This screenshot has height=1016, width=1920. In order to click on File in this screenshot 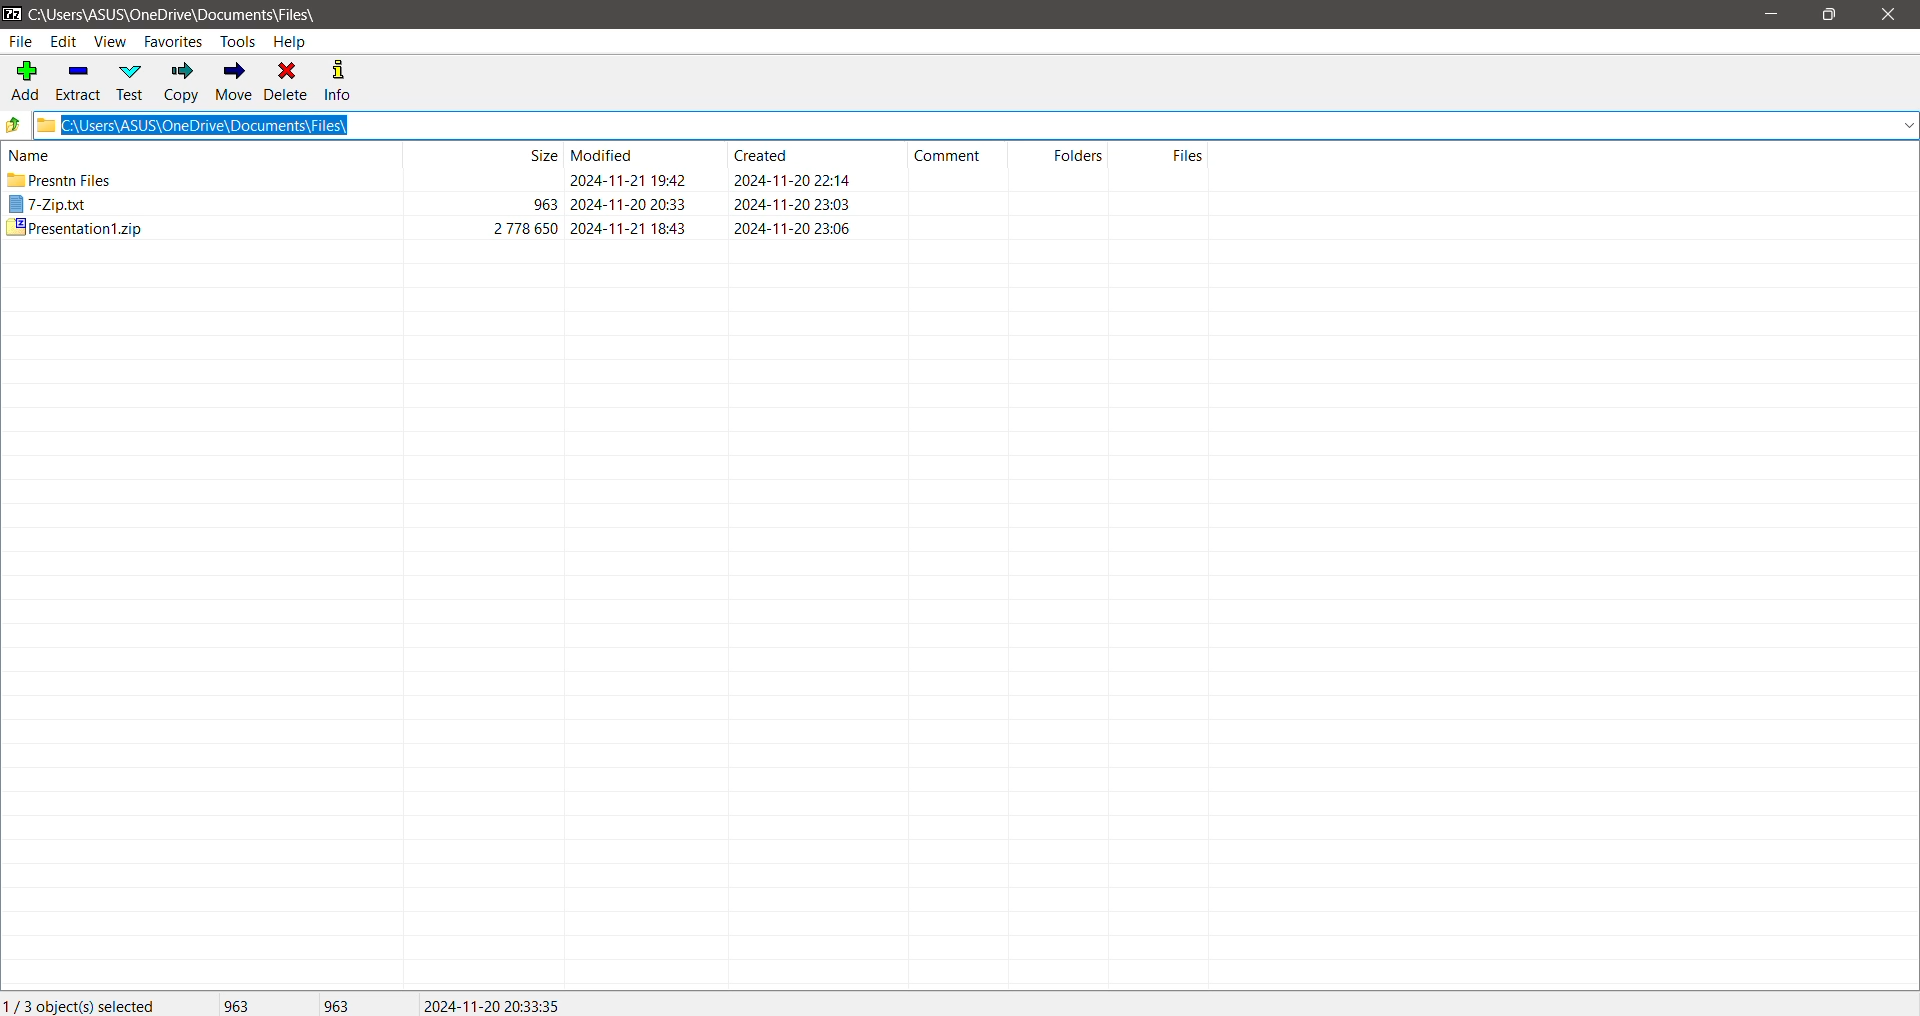, I will do `click(22, 43)`.